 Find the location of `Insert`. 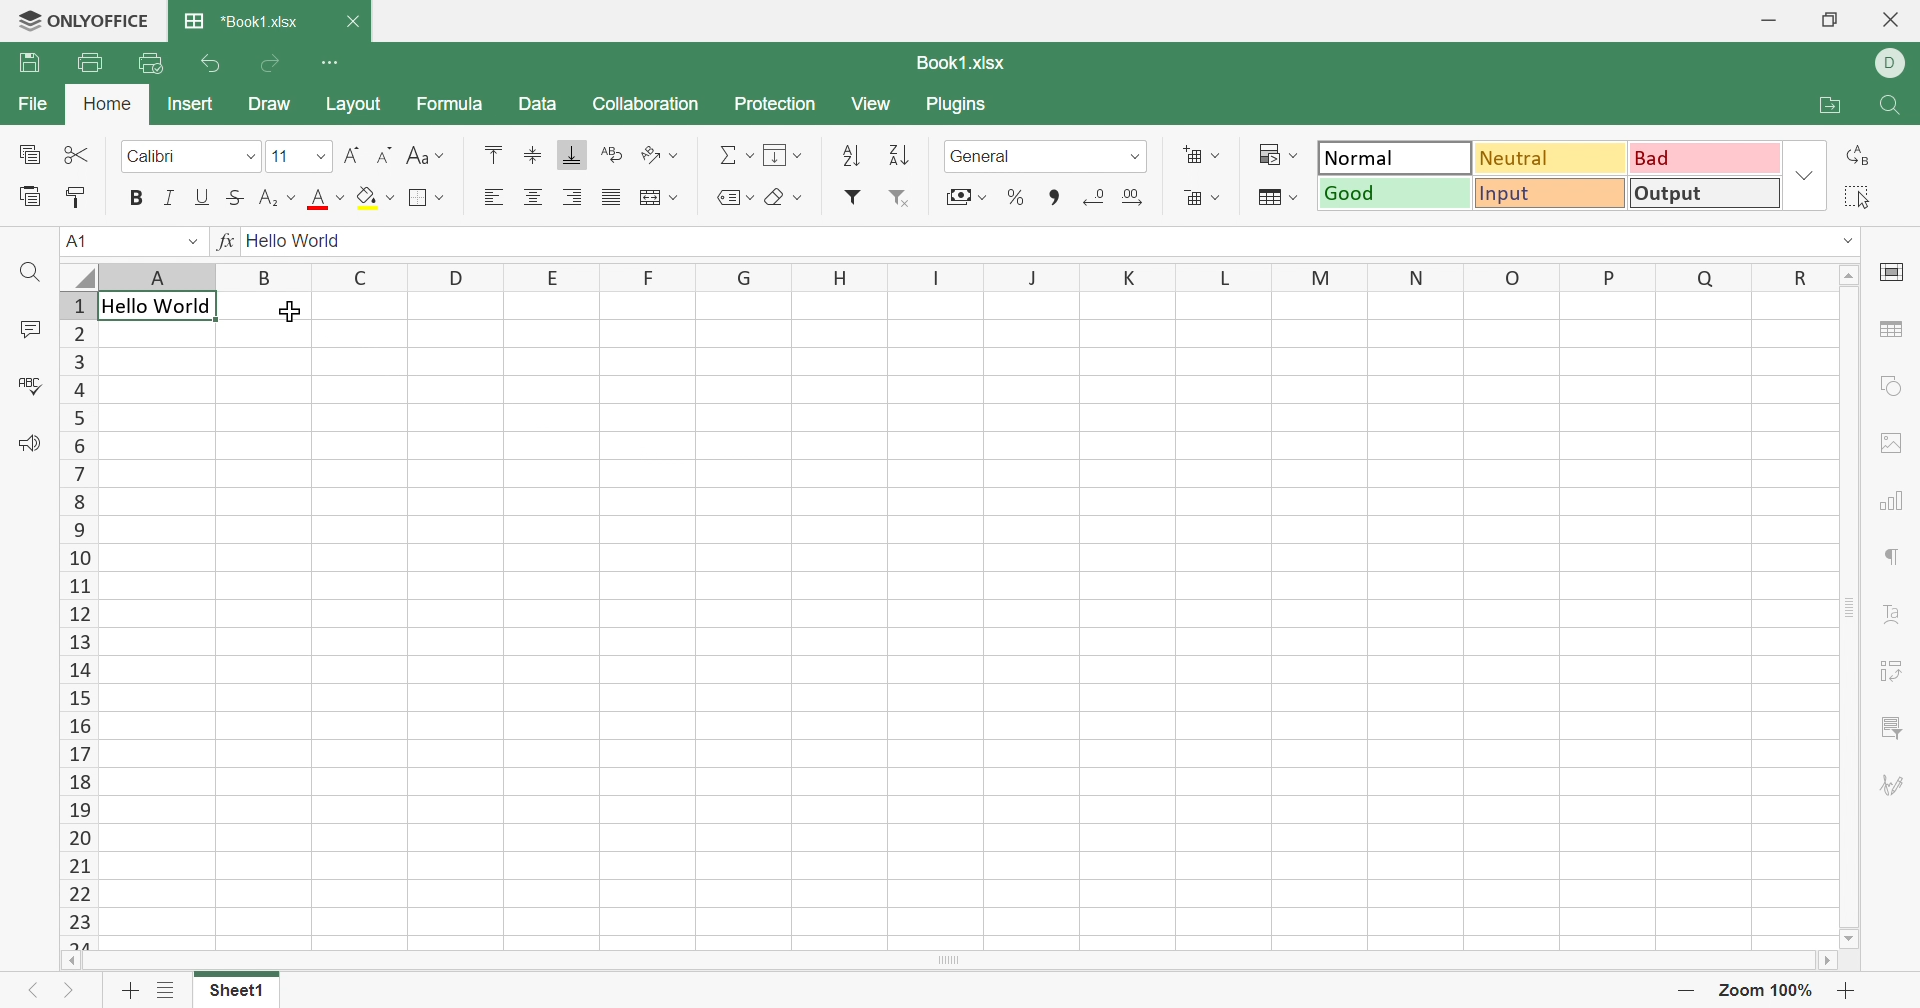

Insert is located at coordinates (187, 104).